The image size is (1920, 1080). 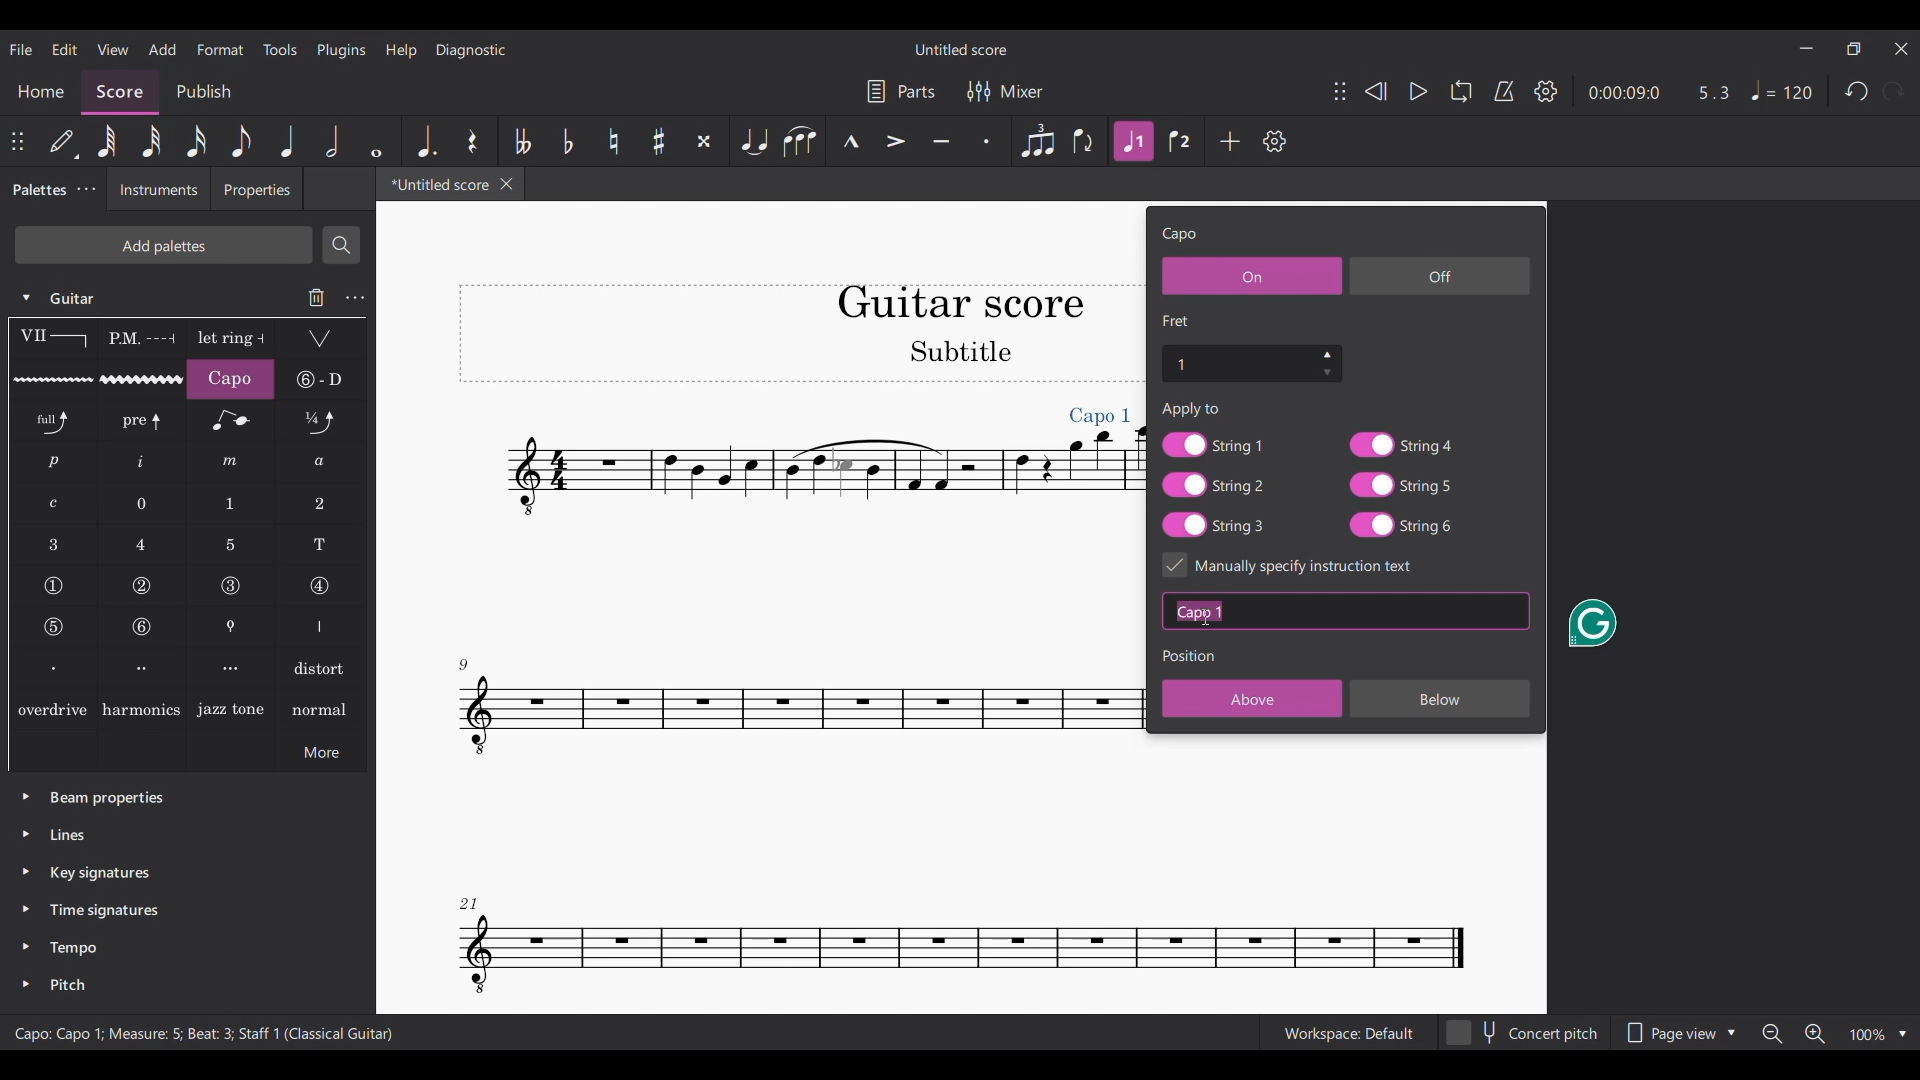 I want to click on Right hand fingering, first finger, so click(x=52, y=667).